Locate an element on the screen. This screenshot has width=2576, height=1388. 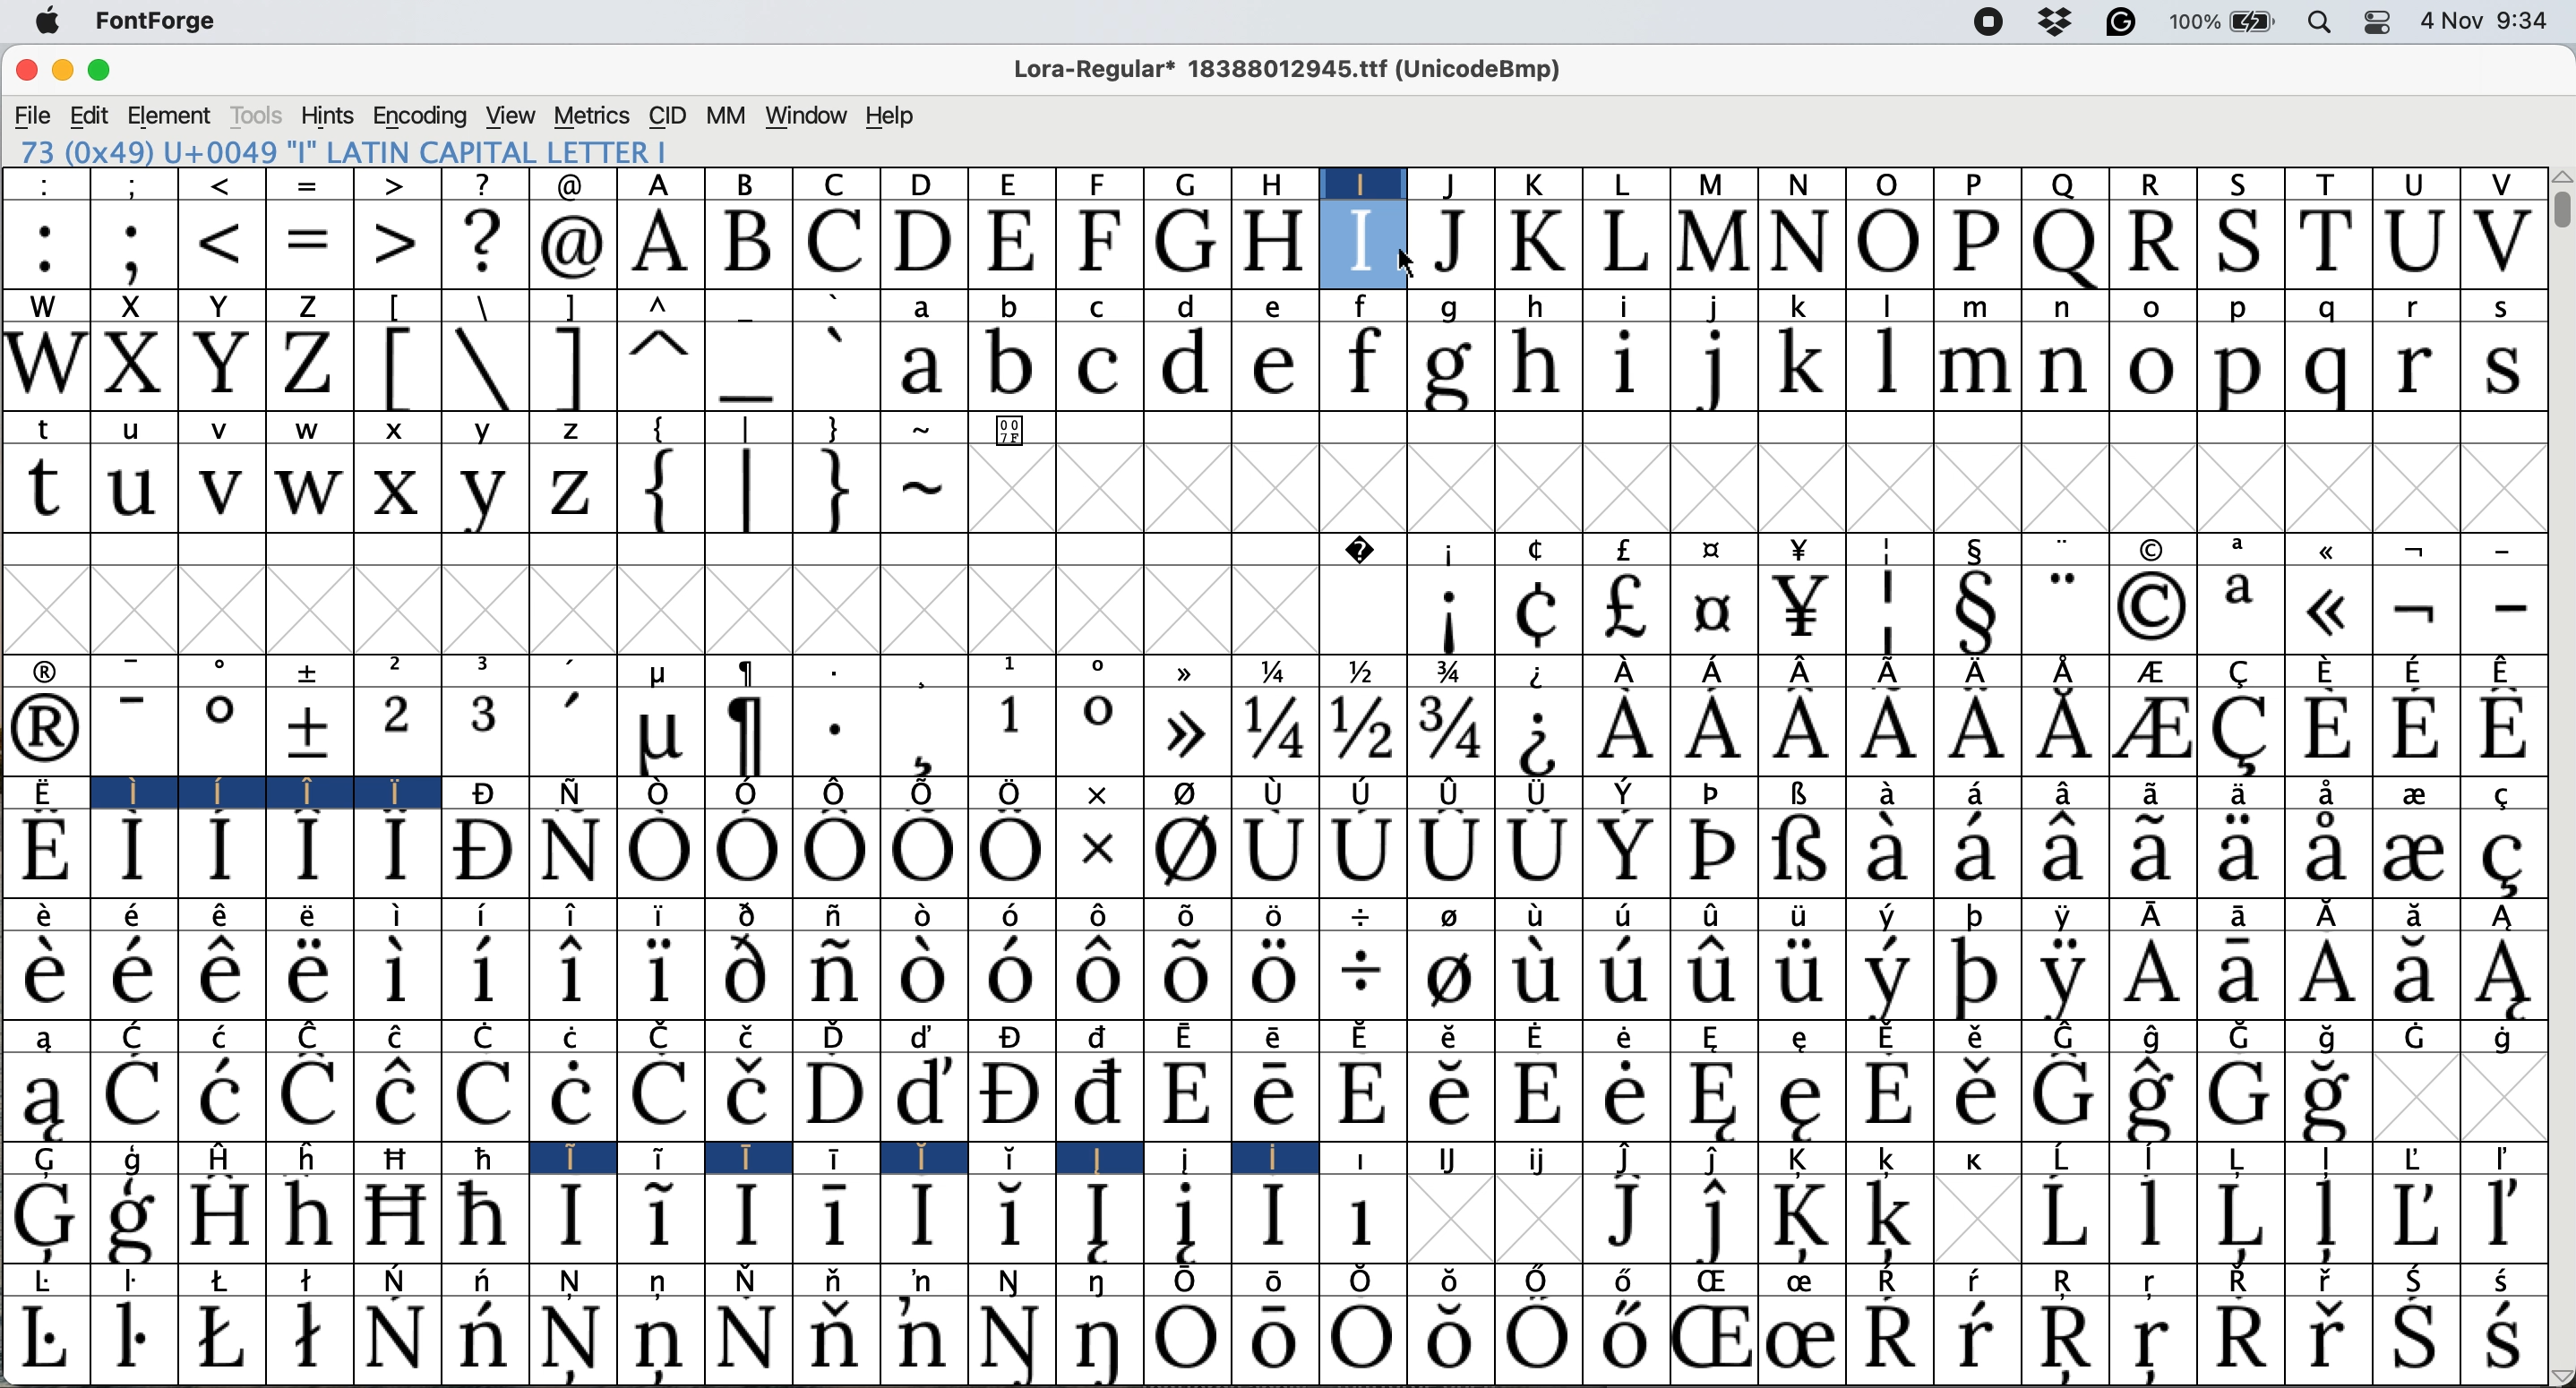
Symbol is located at coordinates (482, 793).